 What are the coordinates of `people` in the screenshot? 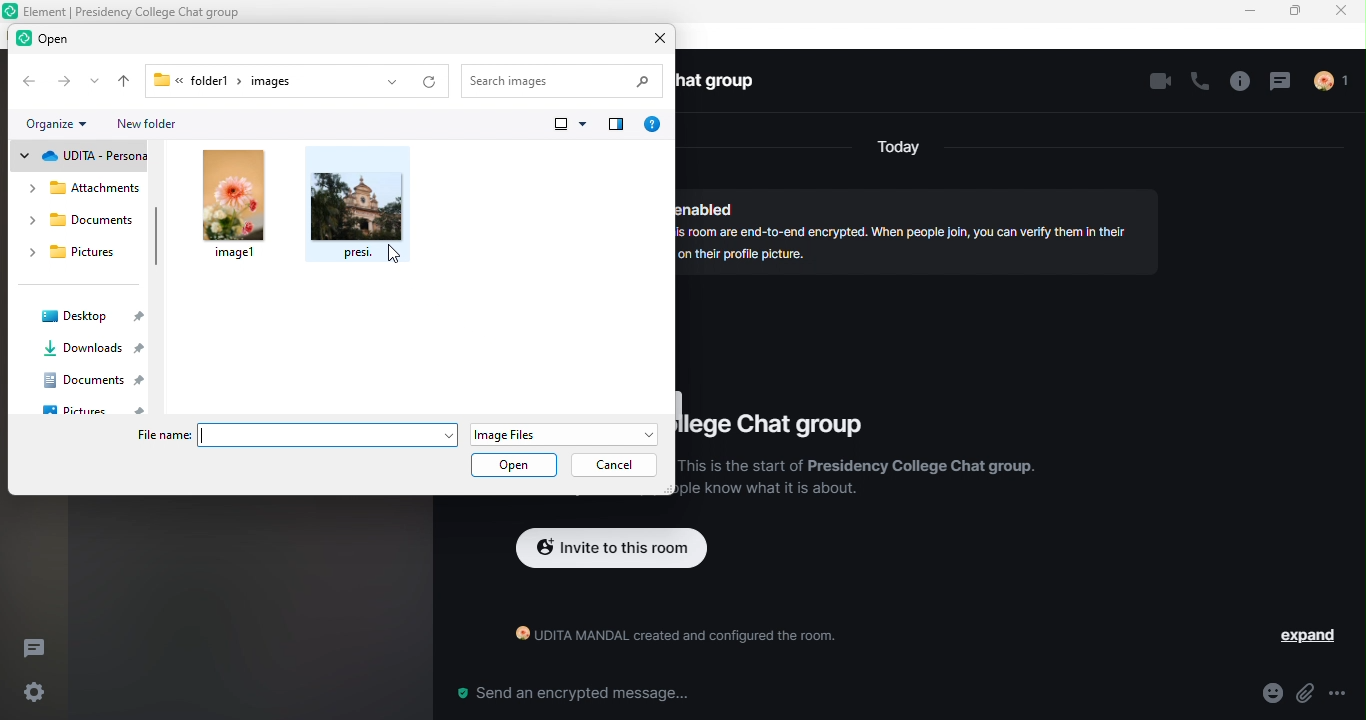 It's located at (1340, 83).